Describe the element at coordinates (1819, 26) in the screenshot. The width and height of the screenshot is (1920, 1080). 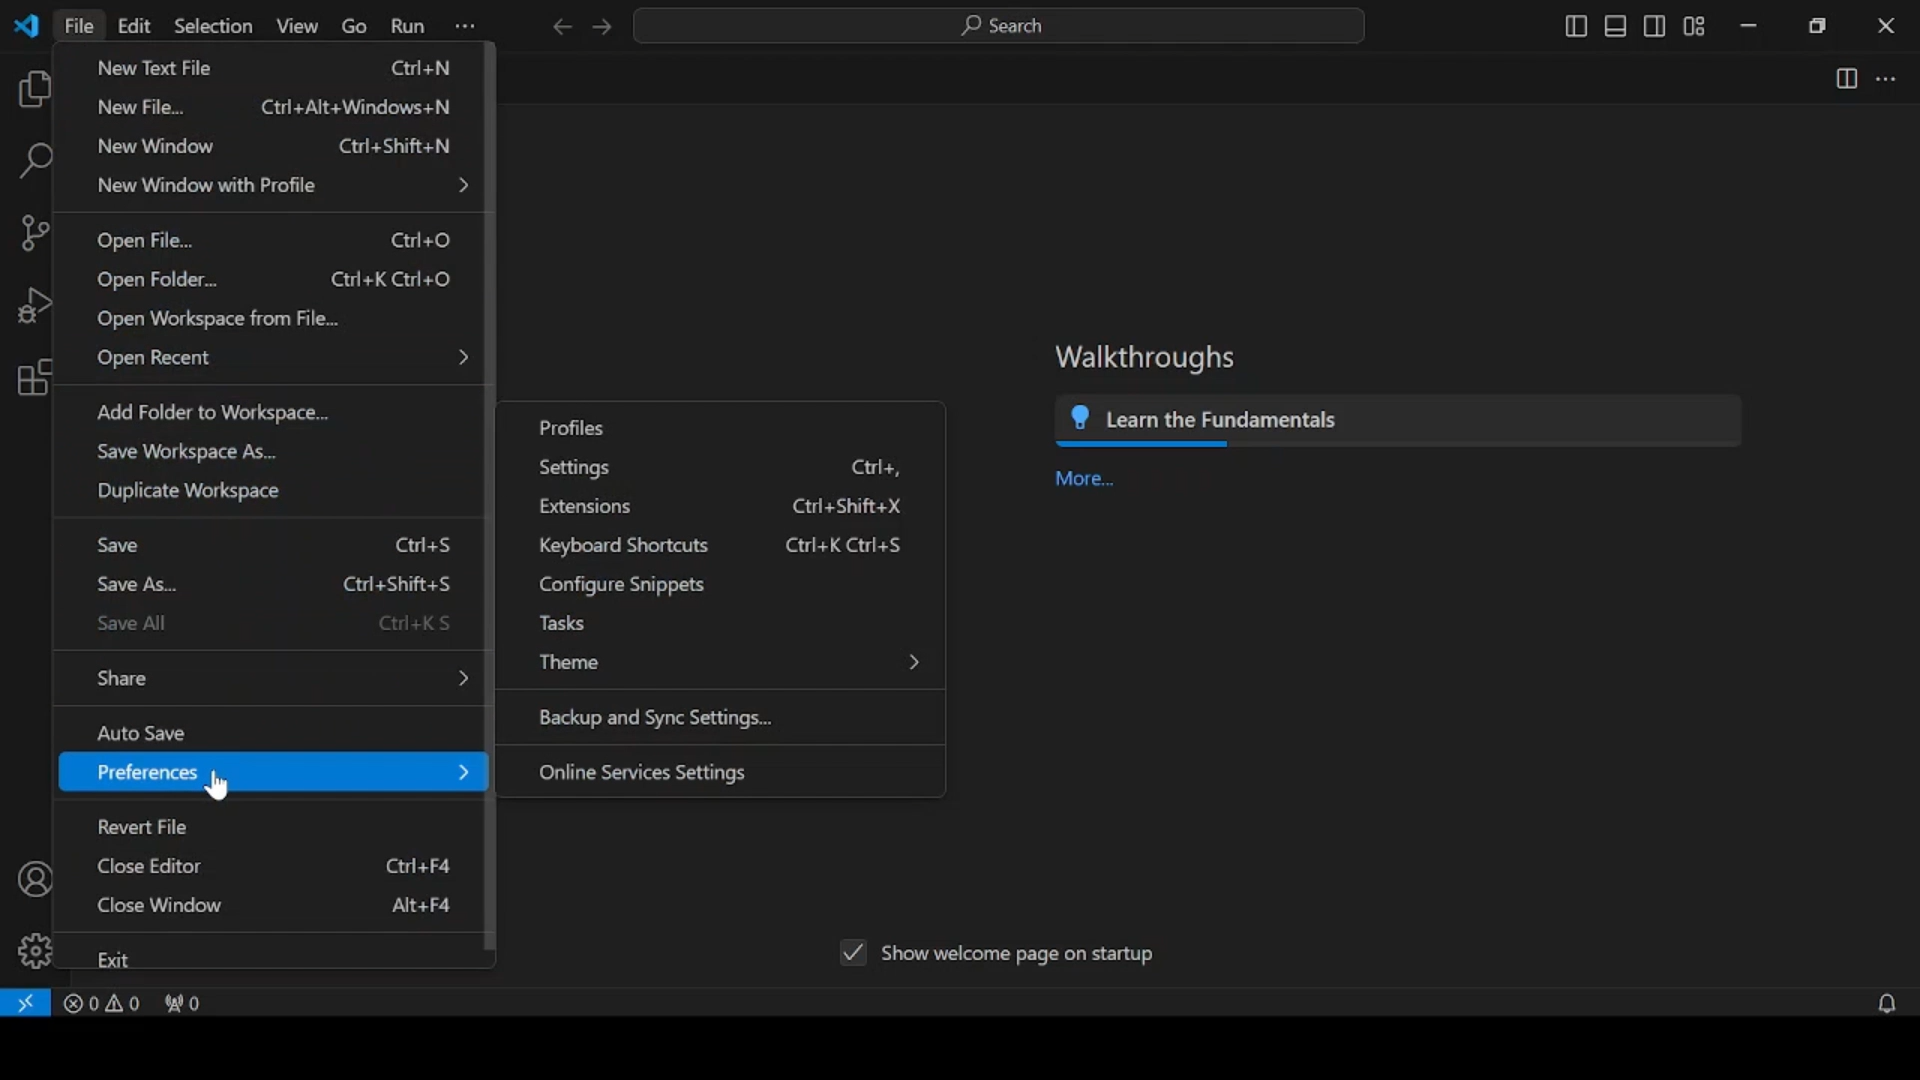
I see `restore down` at that location.